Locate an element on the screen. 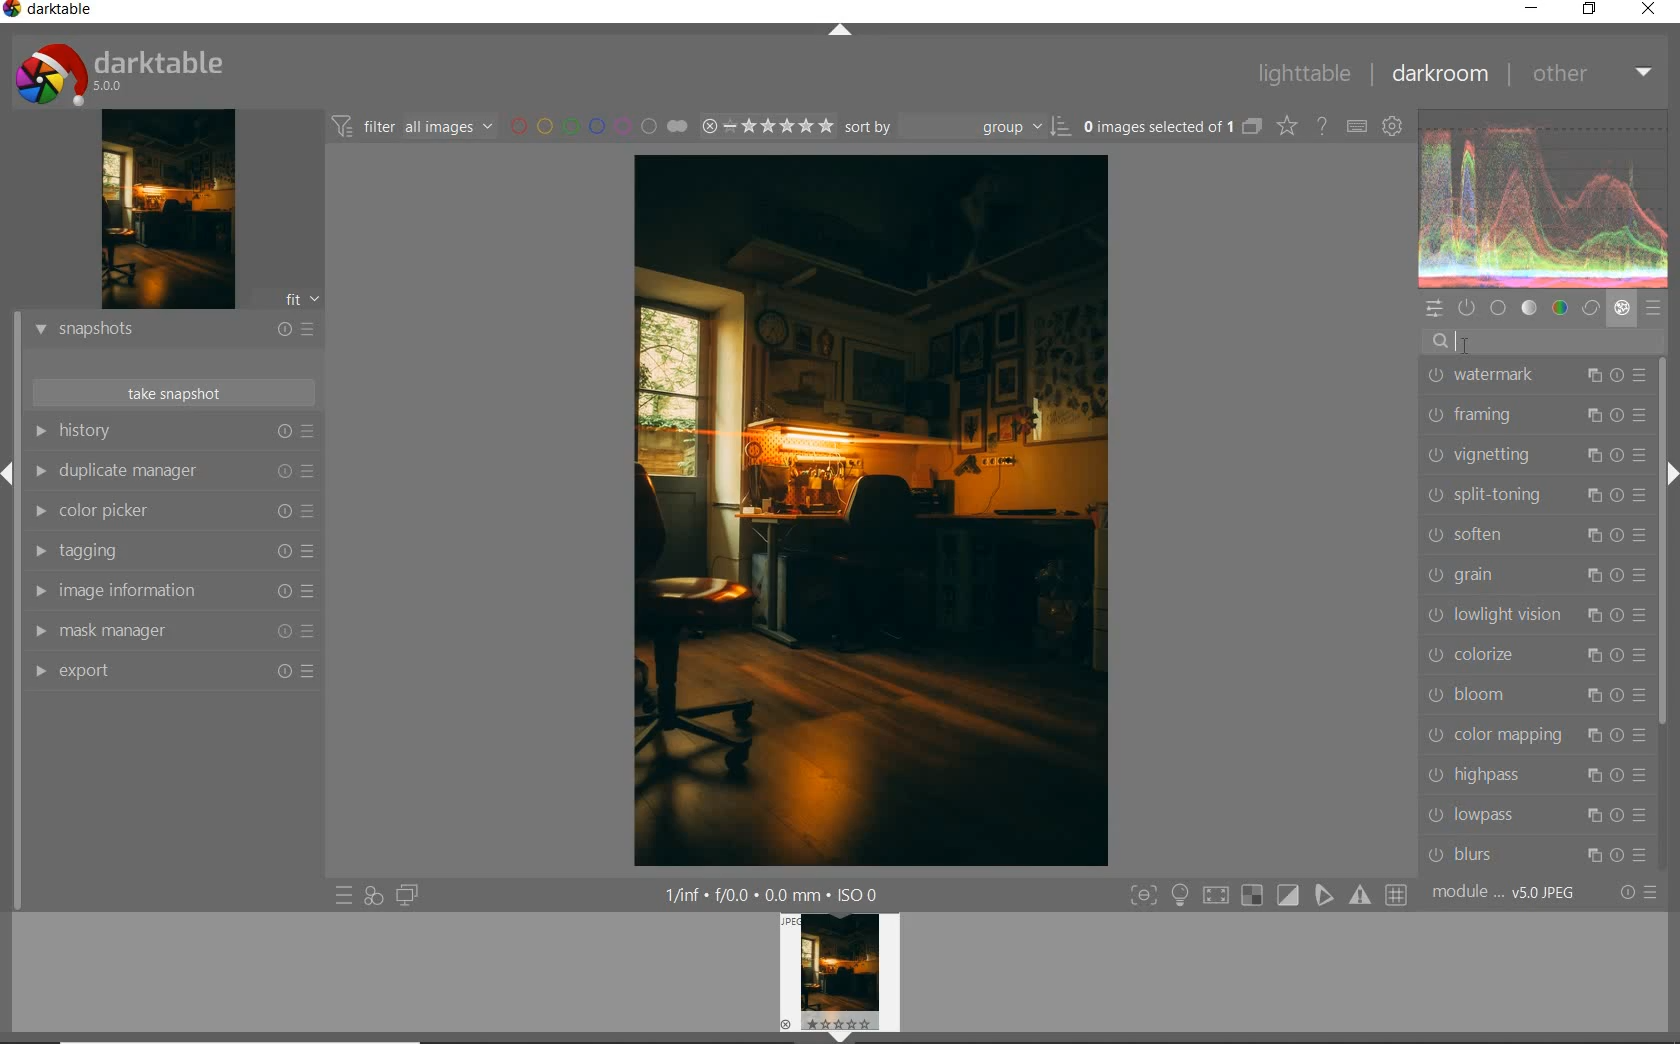 The height and width of the screenshot is (1044, 1680). snapshots is located at coordinates (173, 332).